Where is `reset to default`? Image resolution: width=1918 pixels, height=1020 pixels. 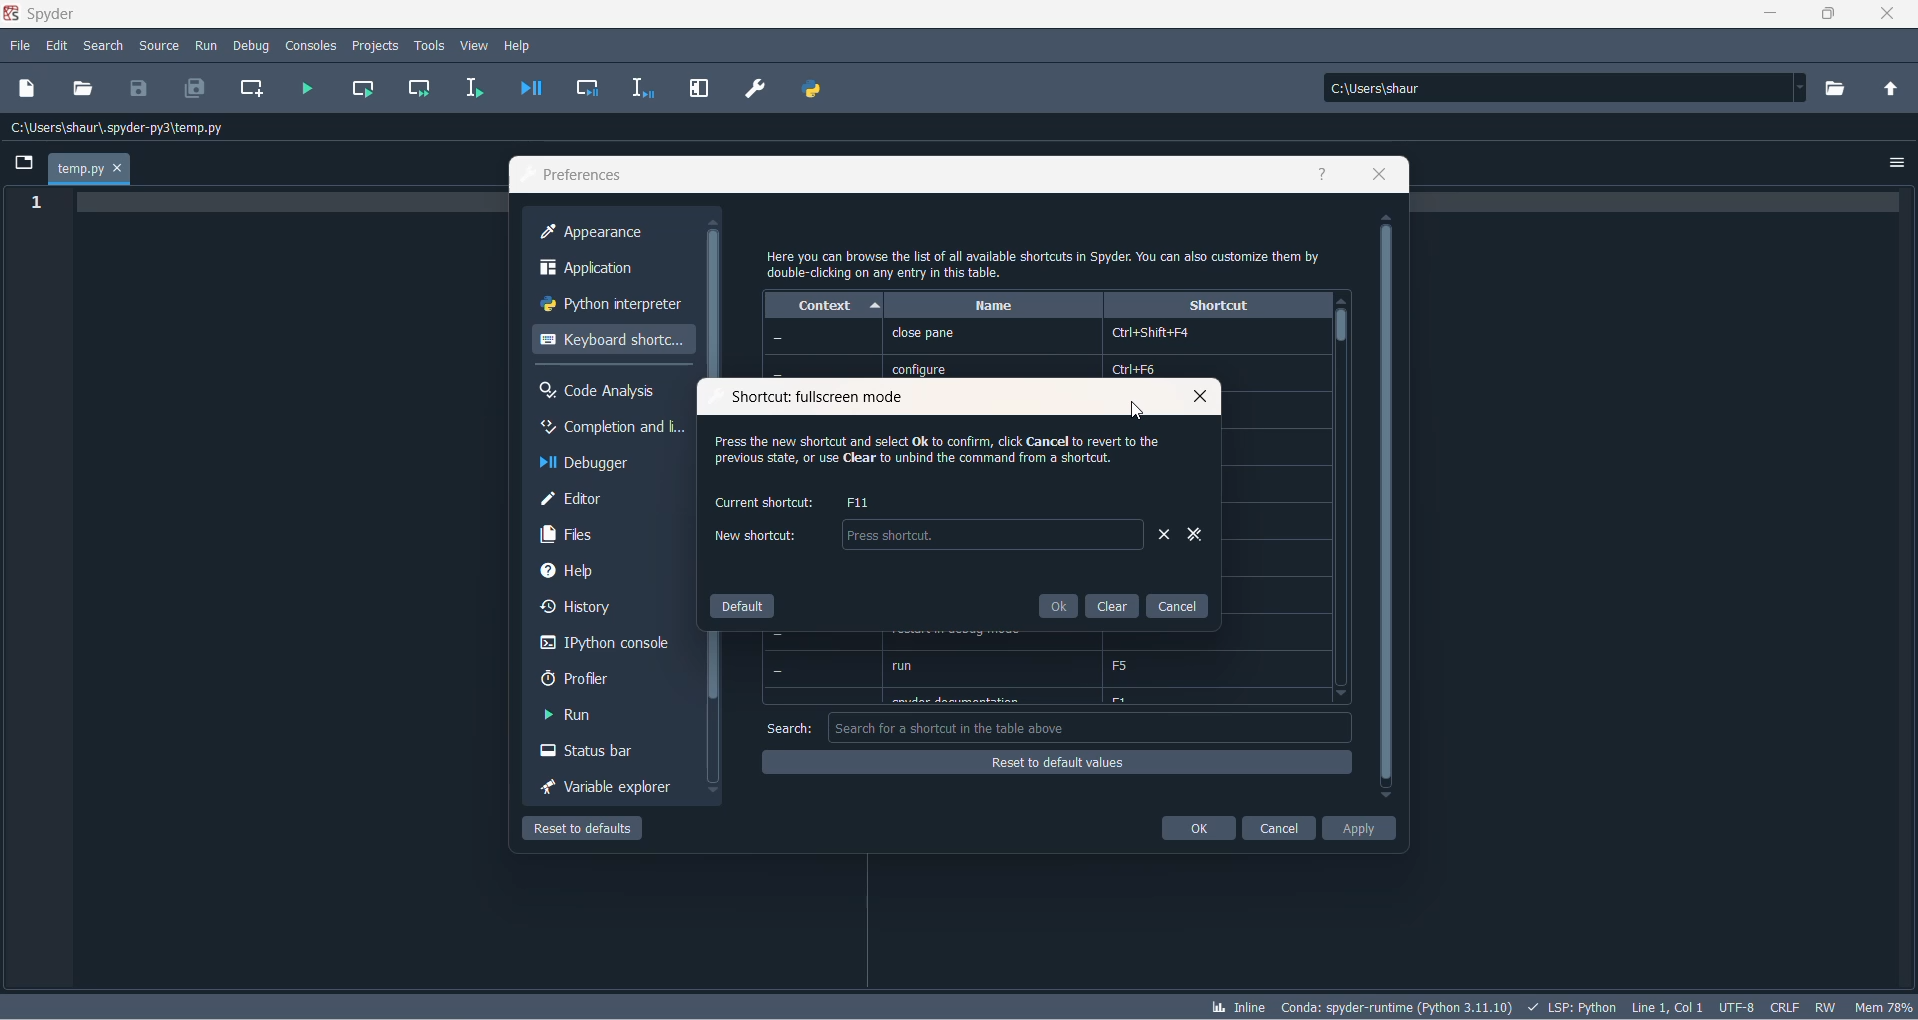
reset to default is located at coordinates (589, 831).